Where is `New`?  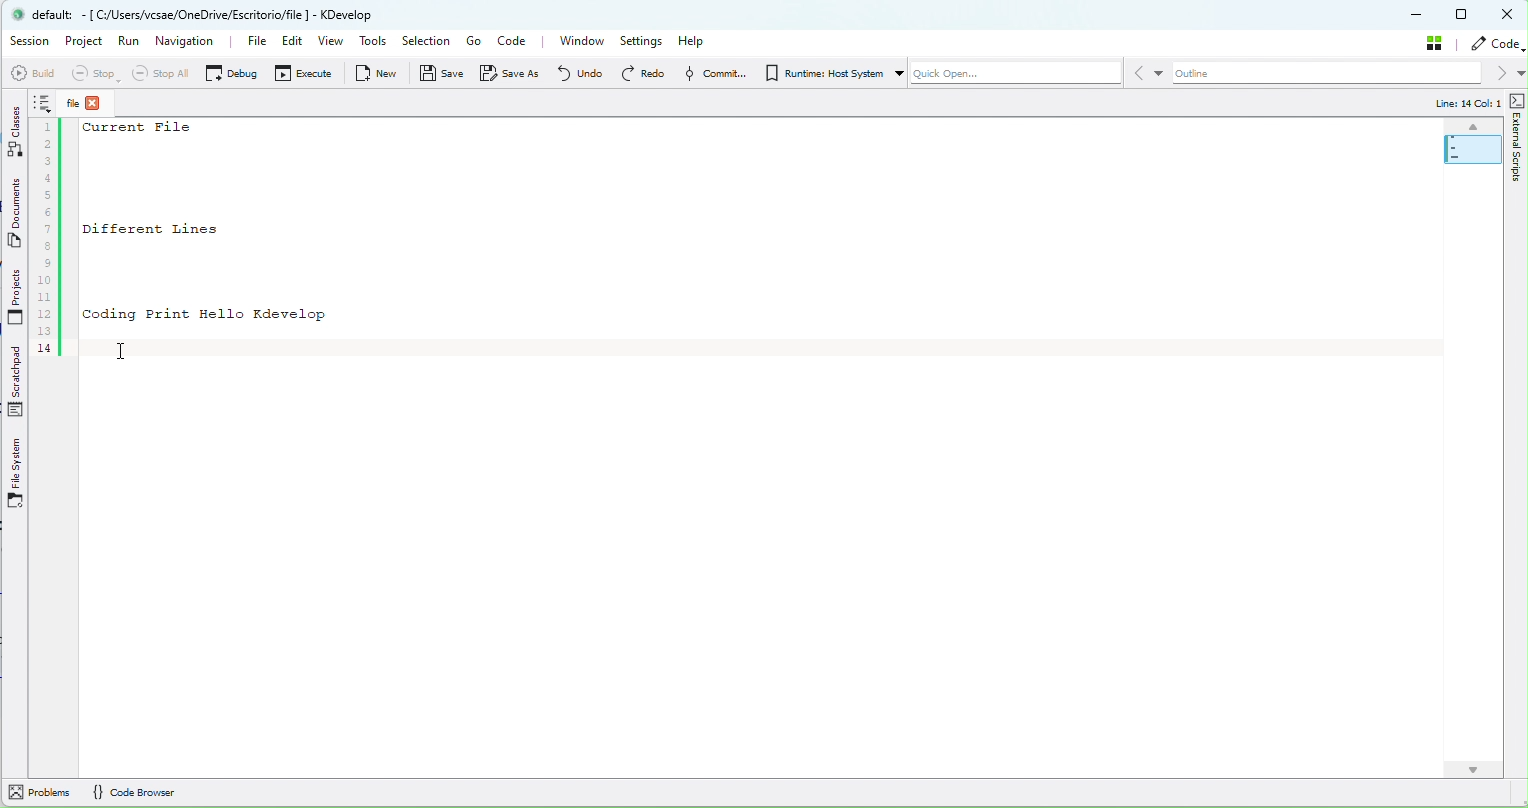 New is located at coordinates (380, 73).